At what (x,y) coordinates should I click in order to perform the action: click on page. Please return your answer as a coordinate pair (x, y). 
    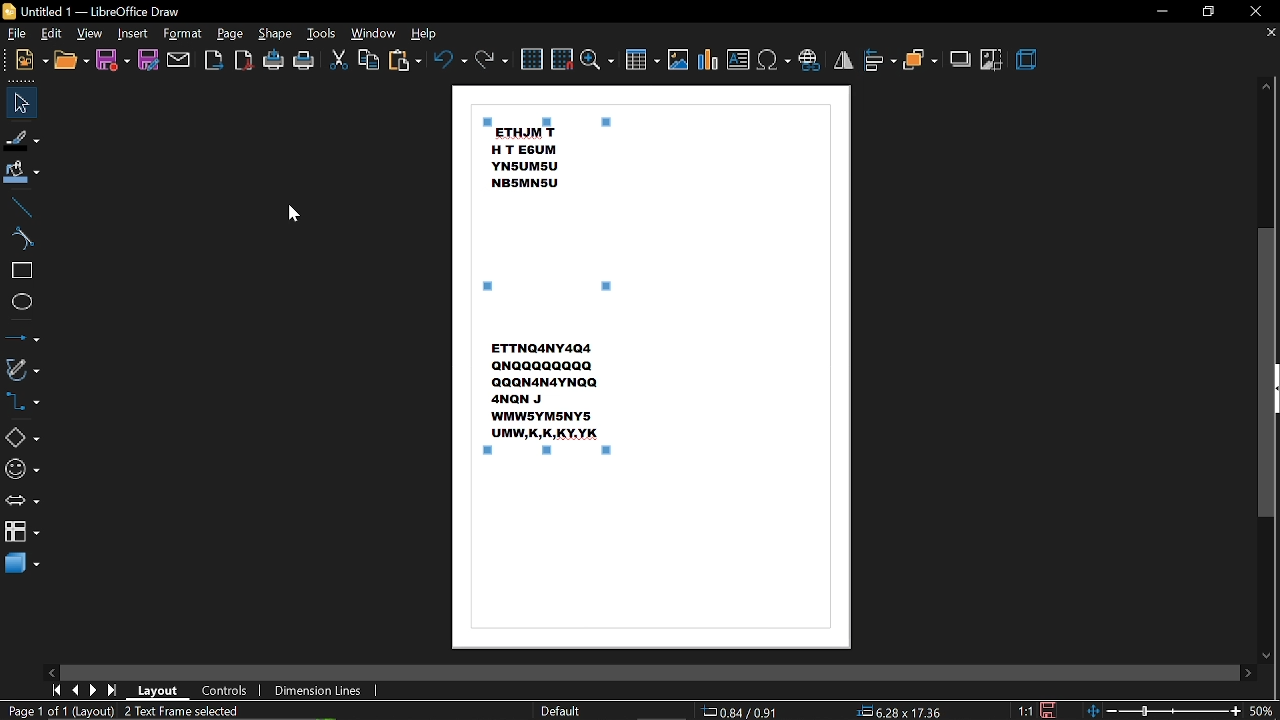
    Looking at the image, I should click on (230, 33).